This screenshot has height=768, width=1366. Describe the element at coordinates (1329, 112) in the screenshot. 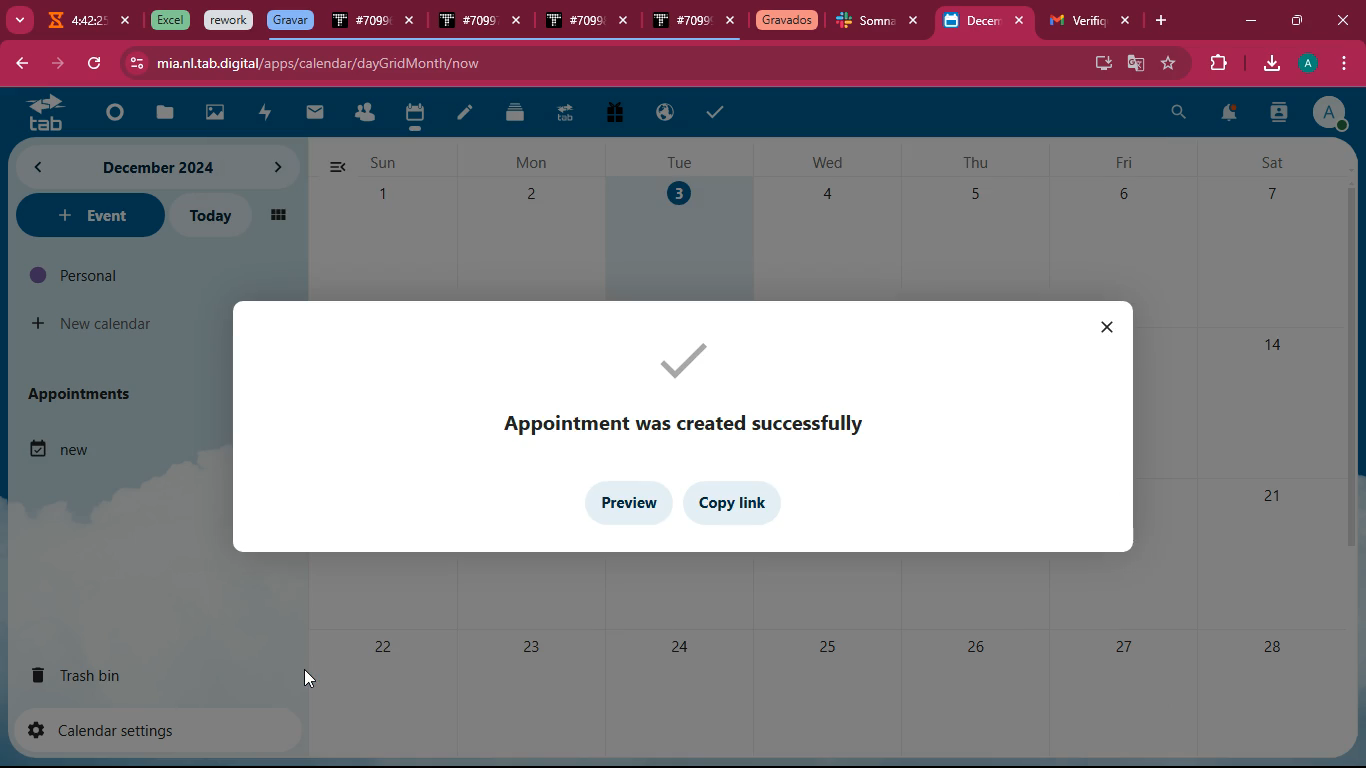

I see `profile` at that location.